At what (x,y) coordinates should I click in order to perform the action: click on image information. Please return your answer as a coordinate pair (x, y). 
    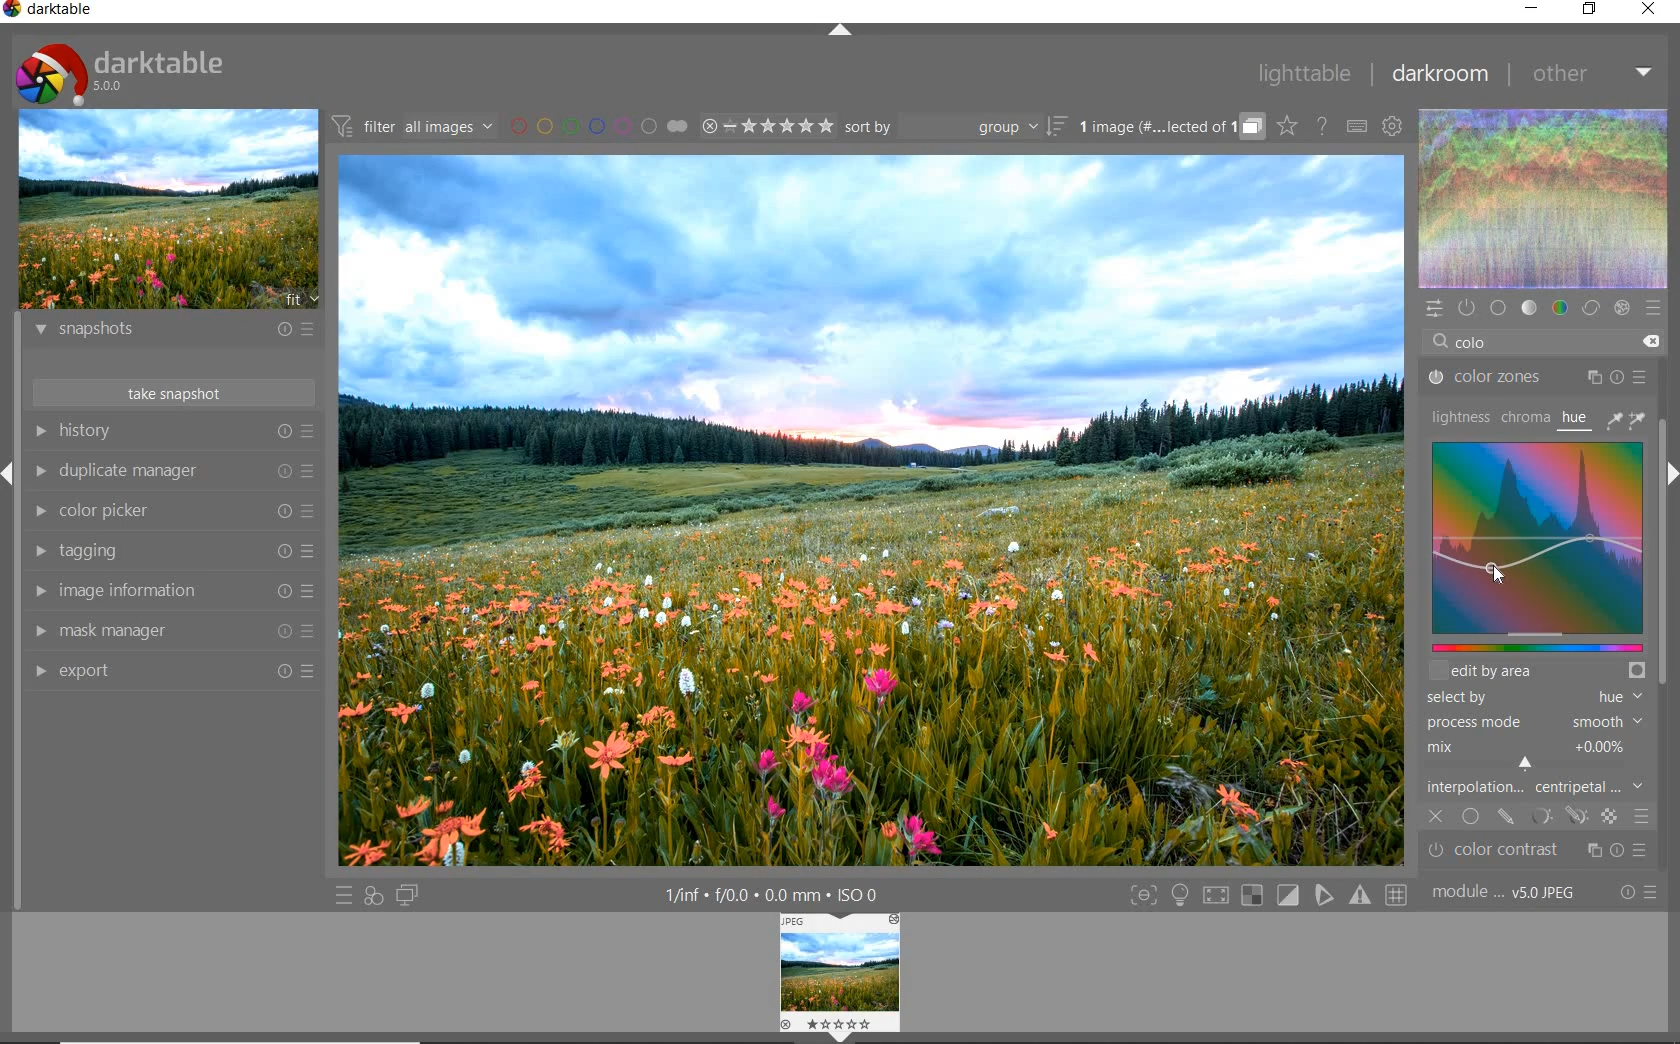
    Looking at the image, I should click on (170, 592).